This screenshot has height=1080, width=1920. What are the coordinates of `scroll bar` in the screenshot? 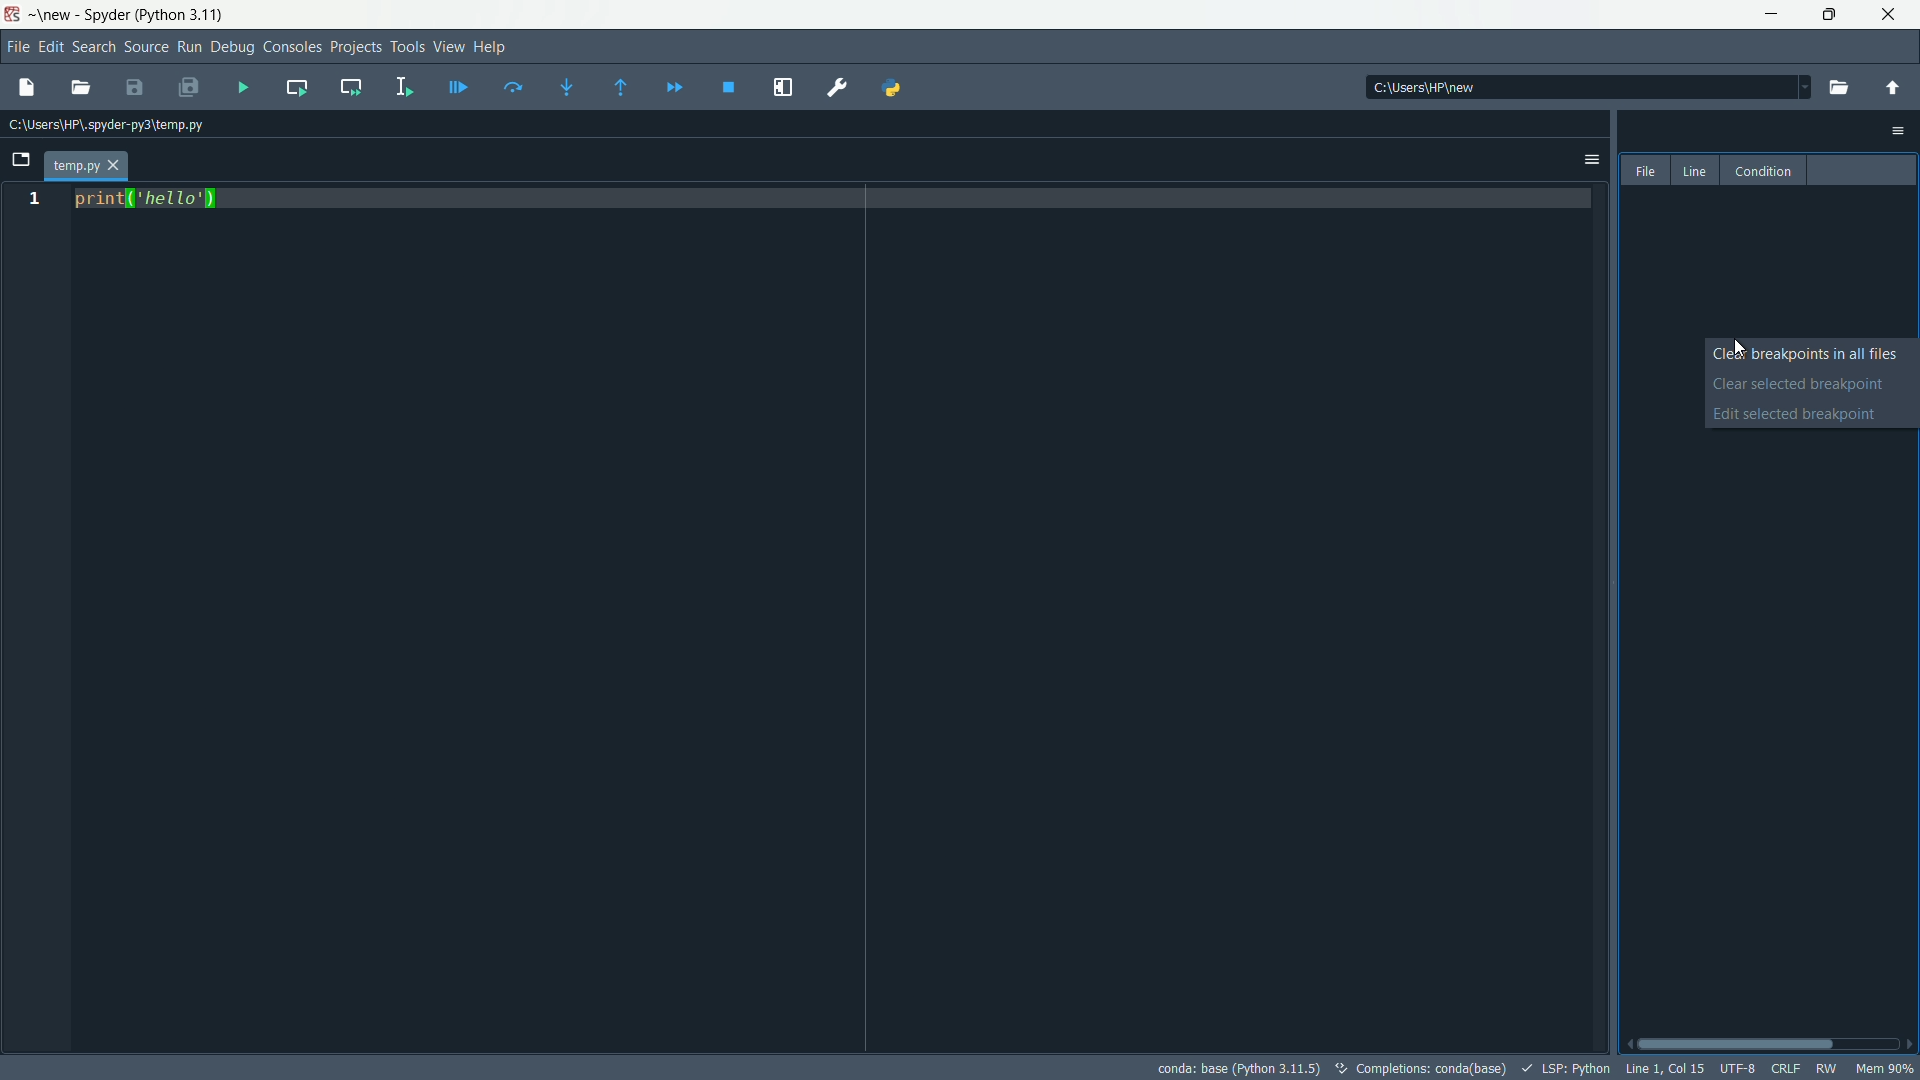 It's located at (1768, 1045).